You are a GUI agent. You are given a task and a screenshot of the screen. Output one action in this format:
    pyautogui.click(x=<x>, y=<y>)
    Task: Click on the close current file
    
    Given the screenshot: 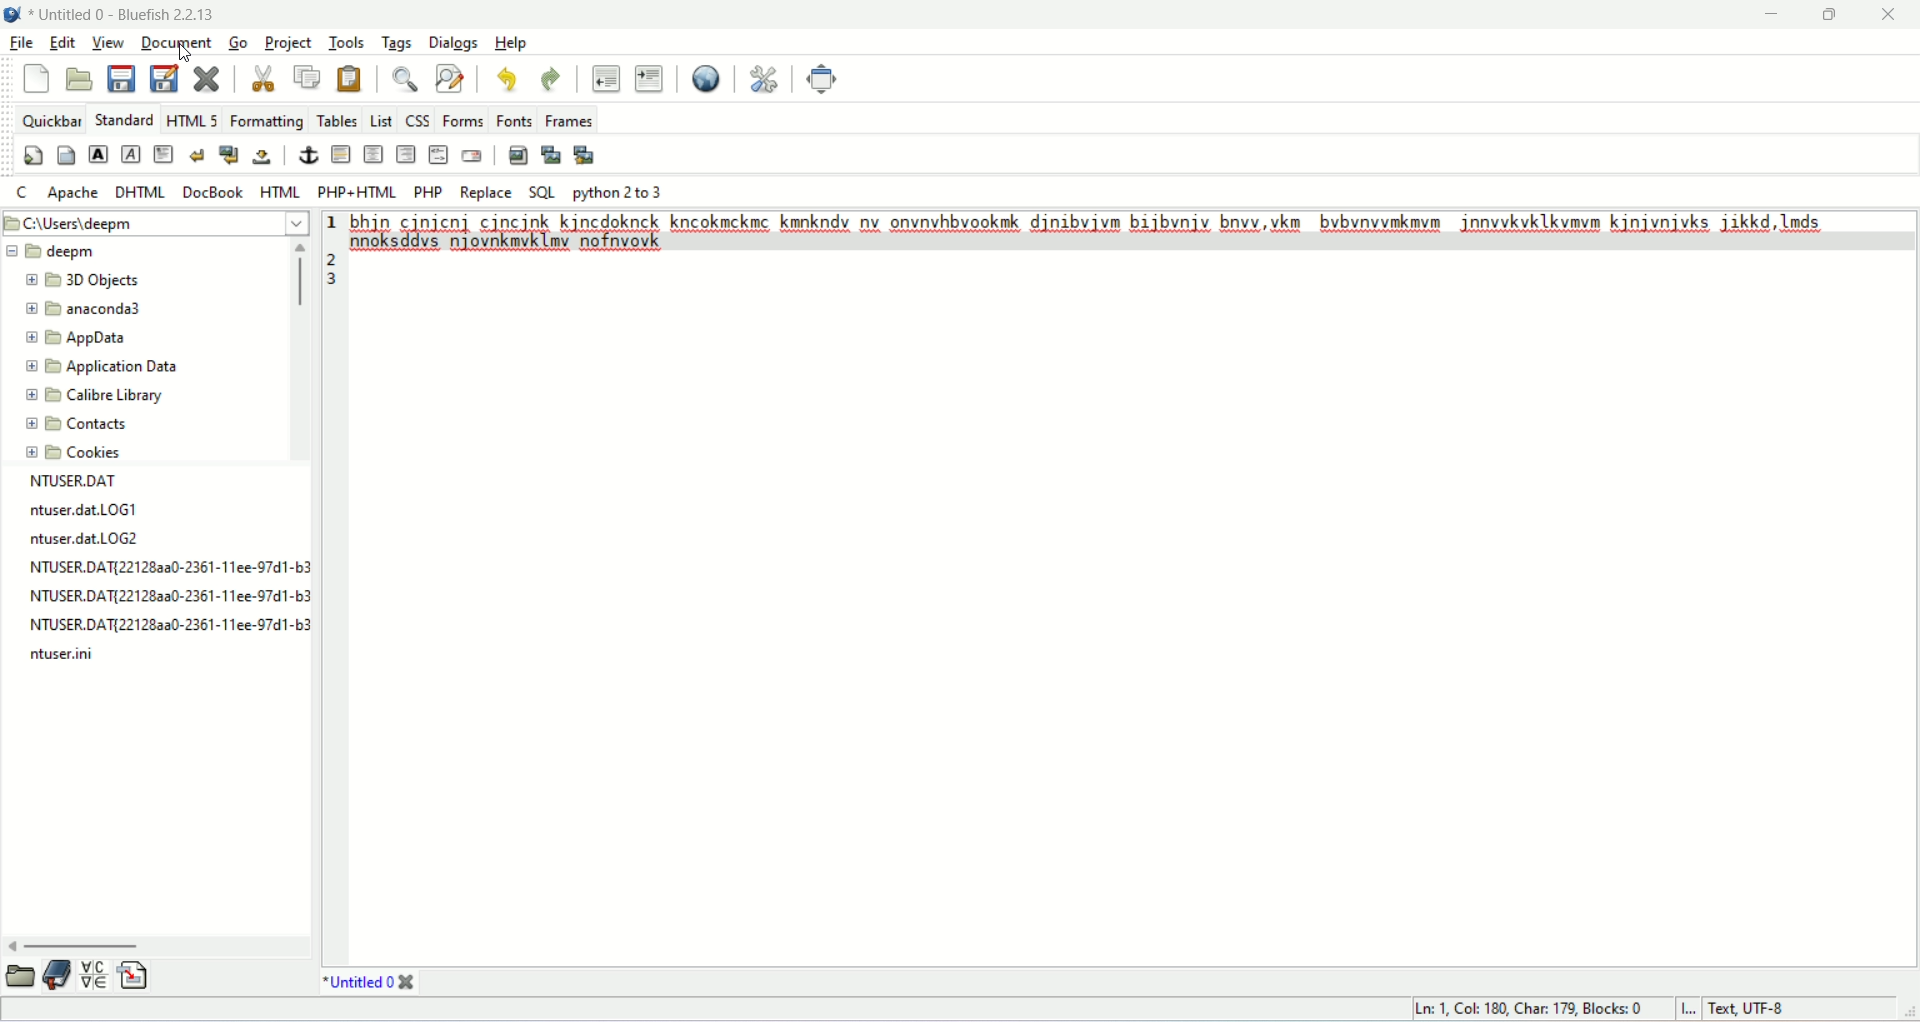 What is the action you would take?
    pyautogui.click(x=210, y=79)
    